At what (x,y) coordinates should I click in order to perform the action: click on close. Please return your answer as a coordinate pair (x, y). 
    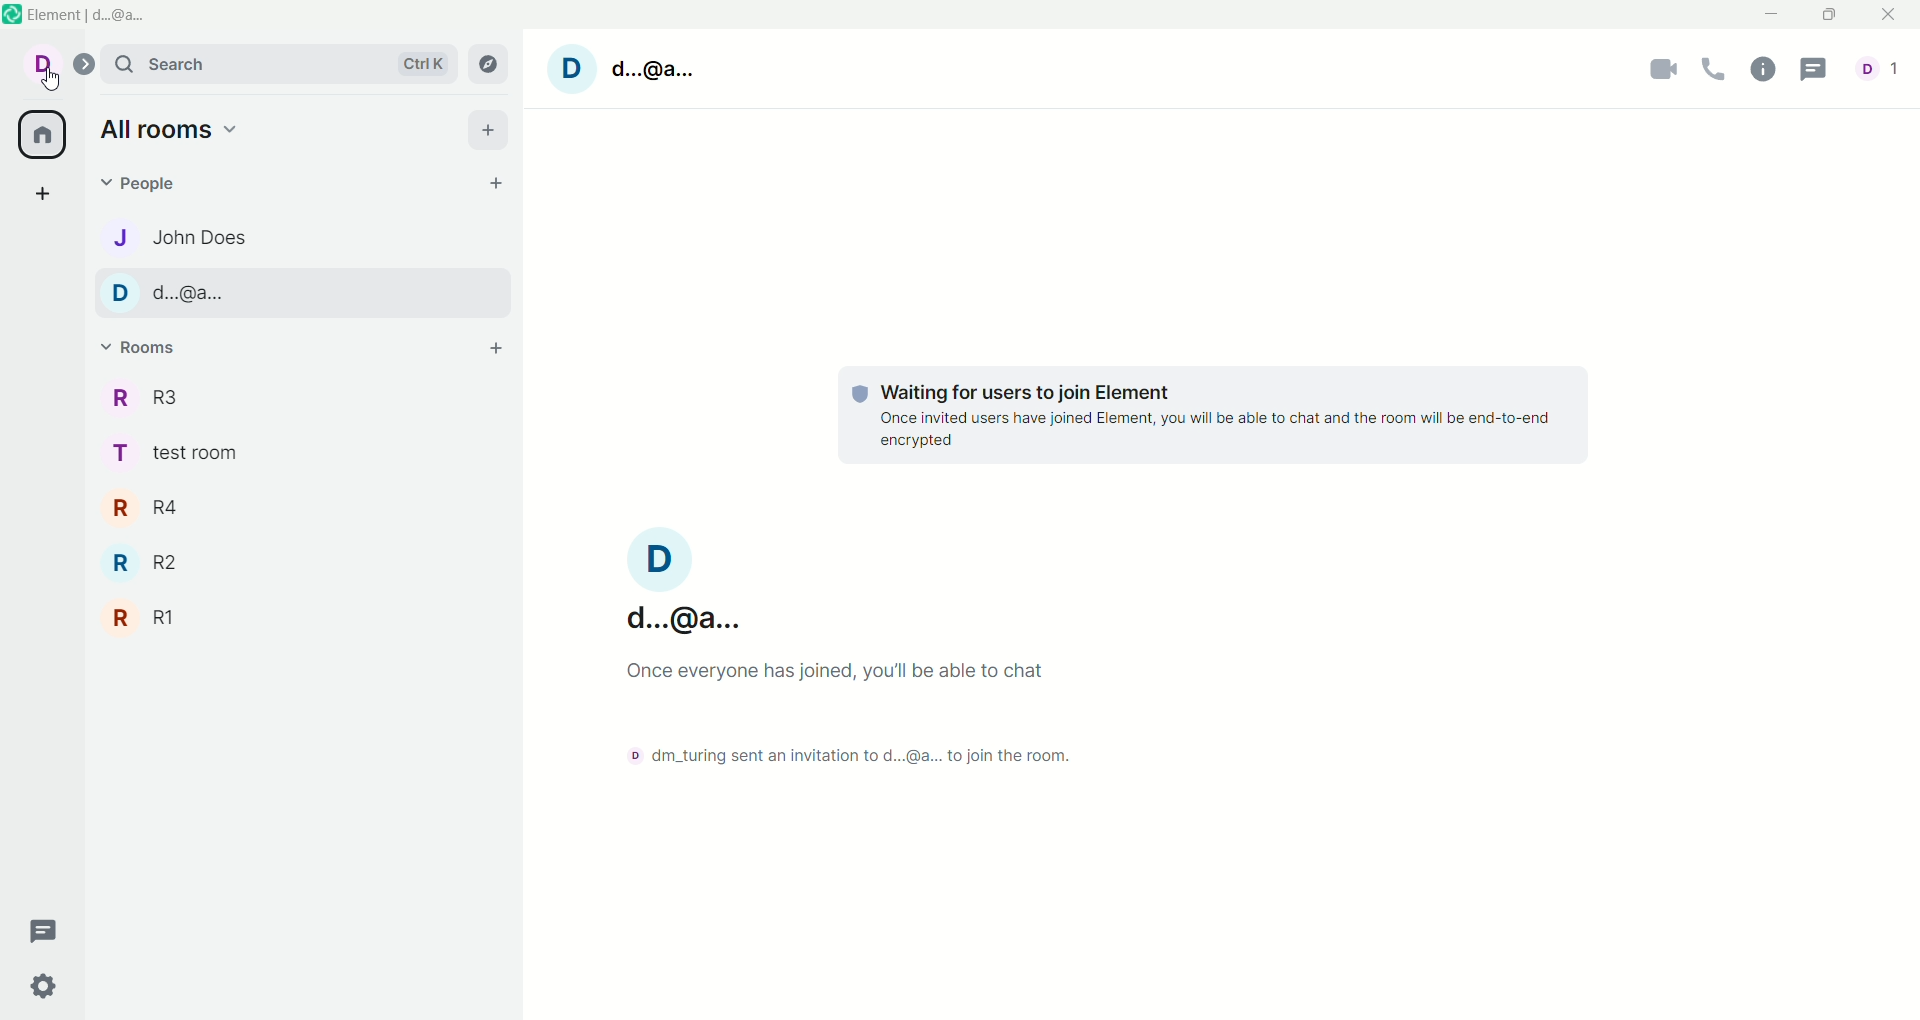
    Looking at the image, I should click on (1891, 16).